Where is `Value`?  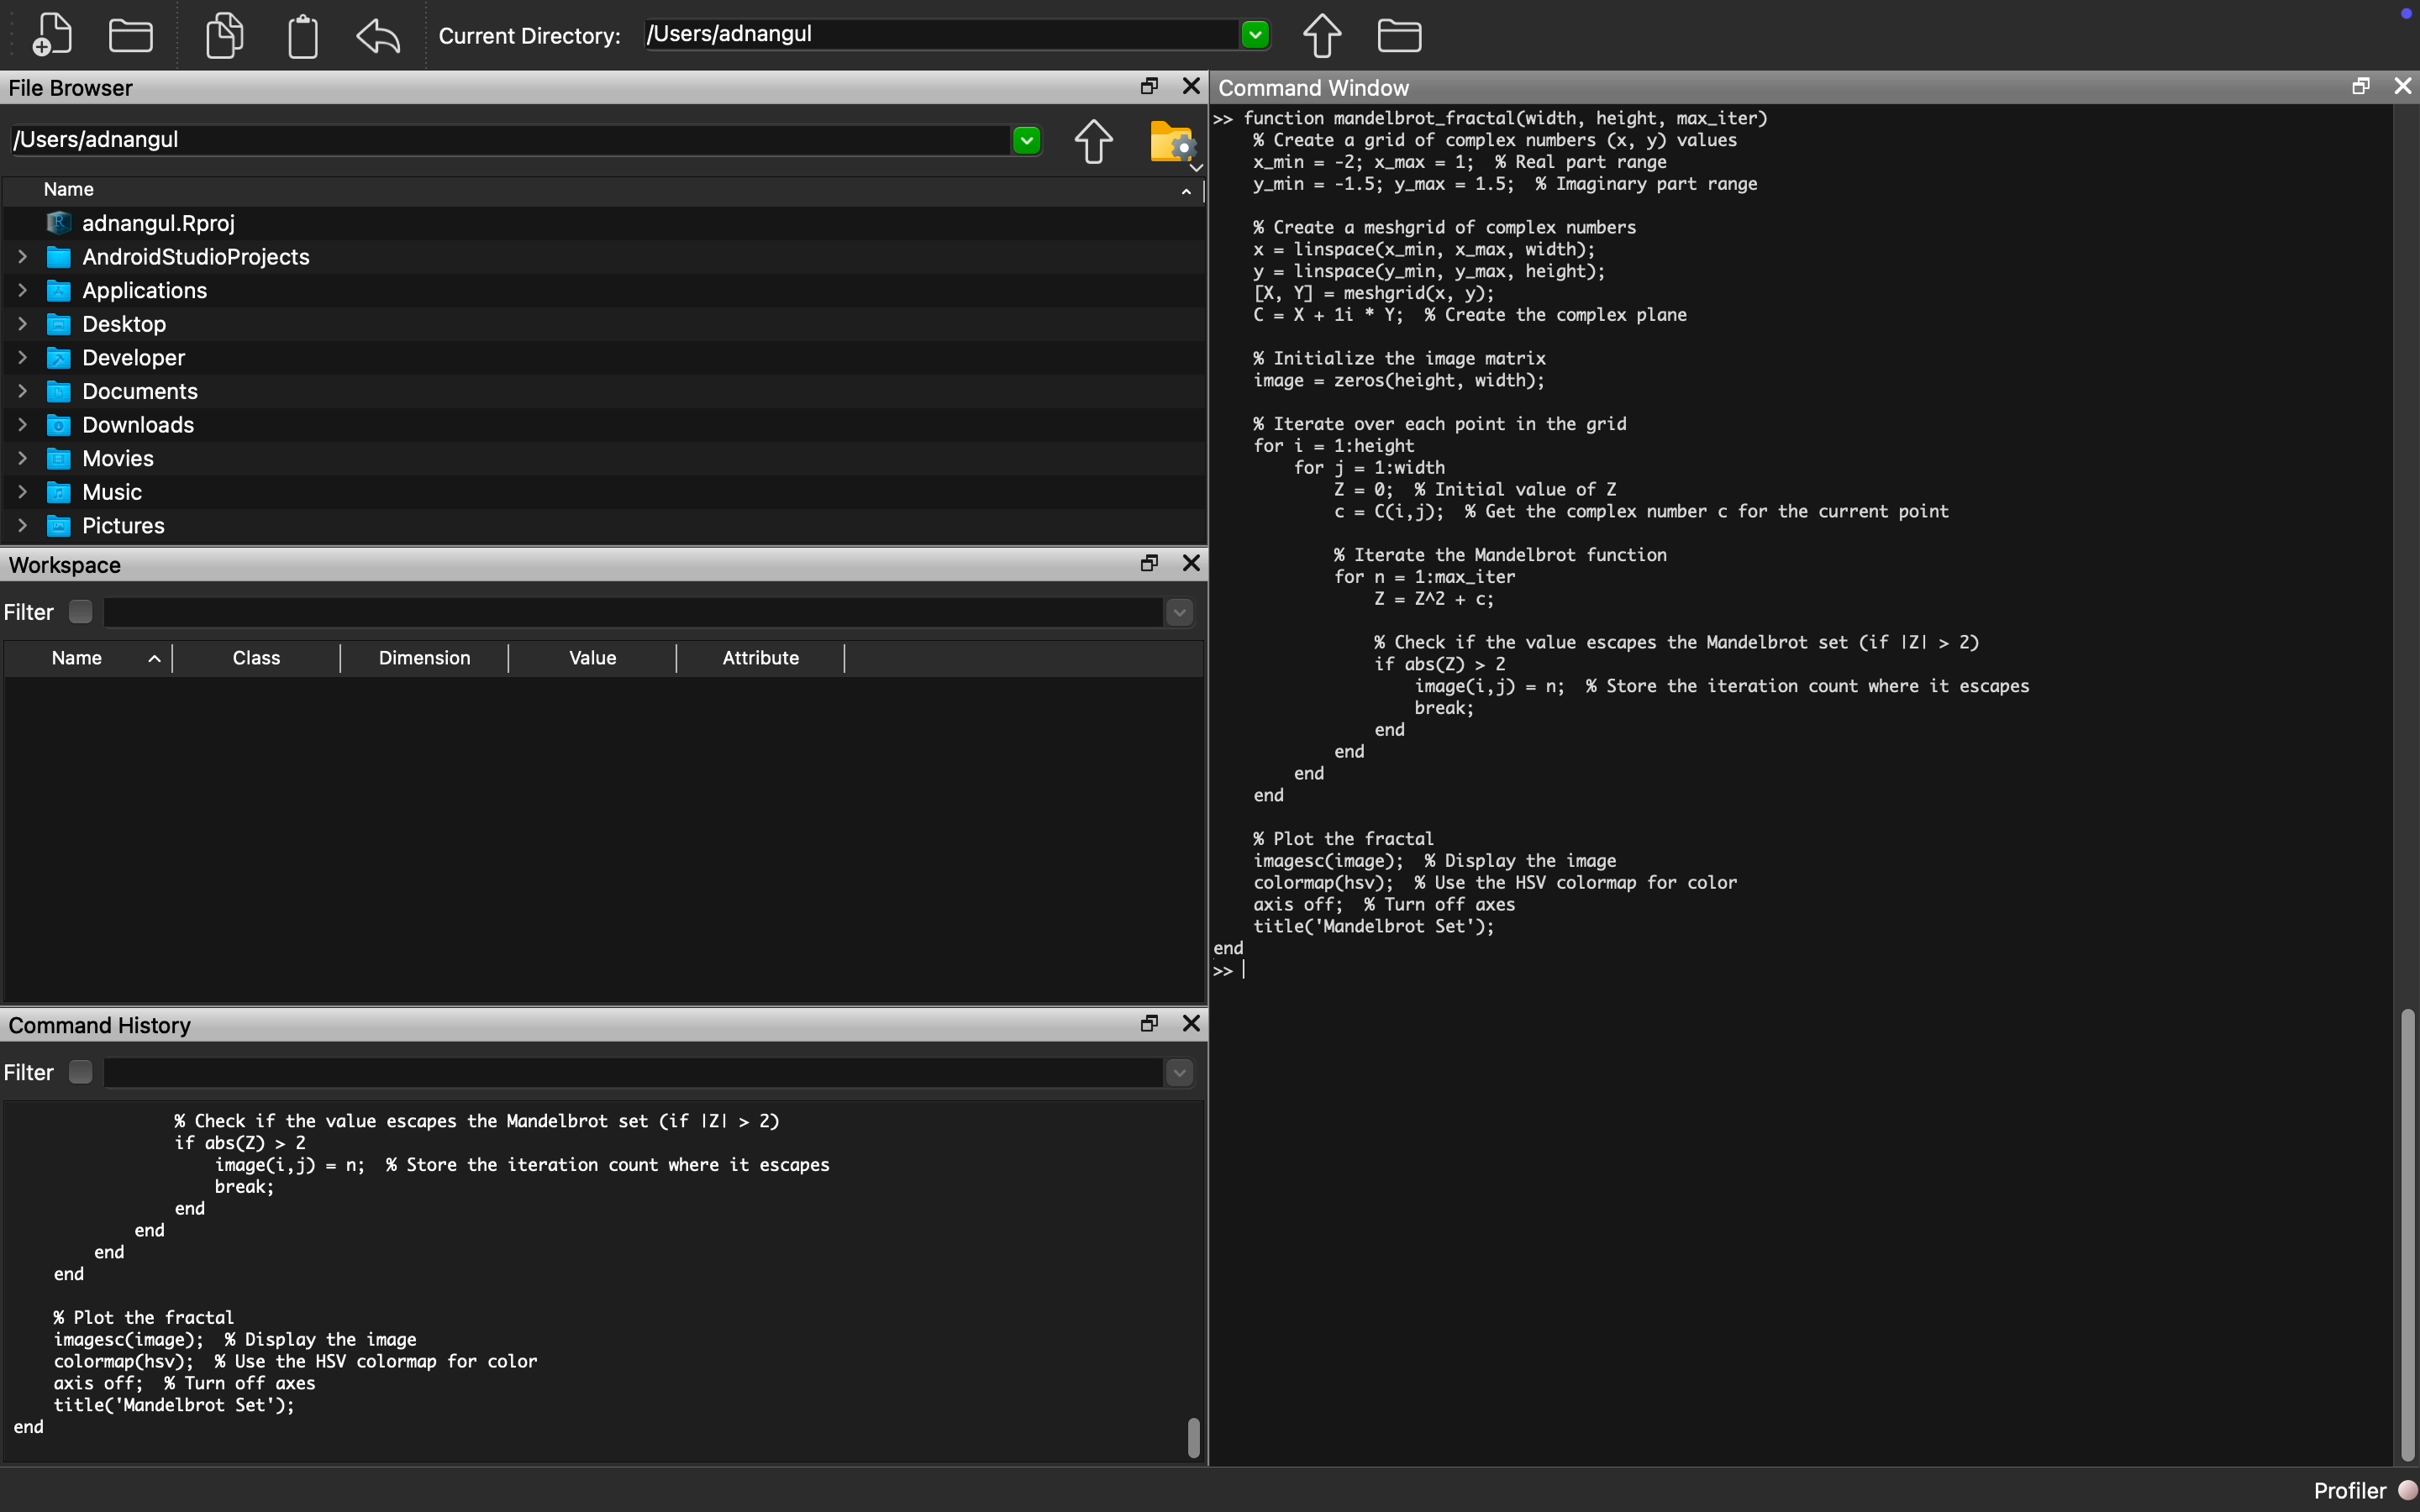
Value is located at coordinates (593, 658).